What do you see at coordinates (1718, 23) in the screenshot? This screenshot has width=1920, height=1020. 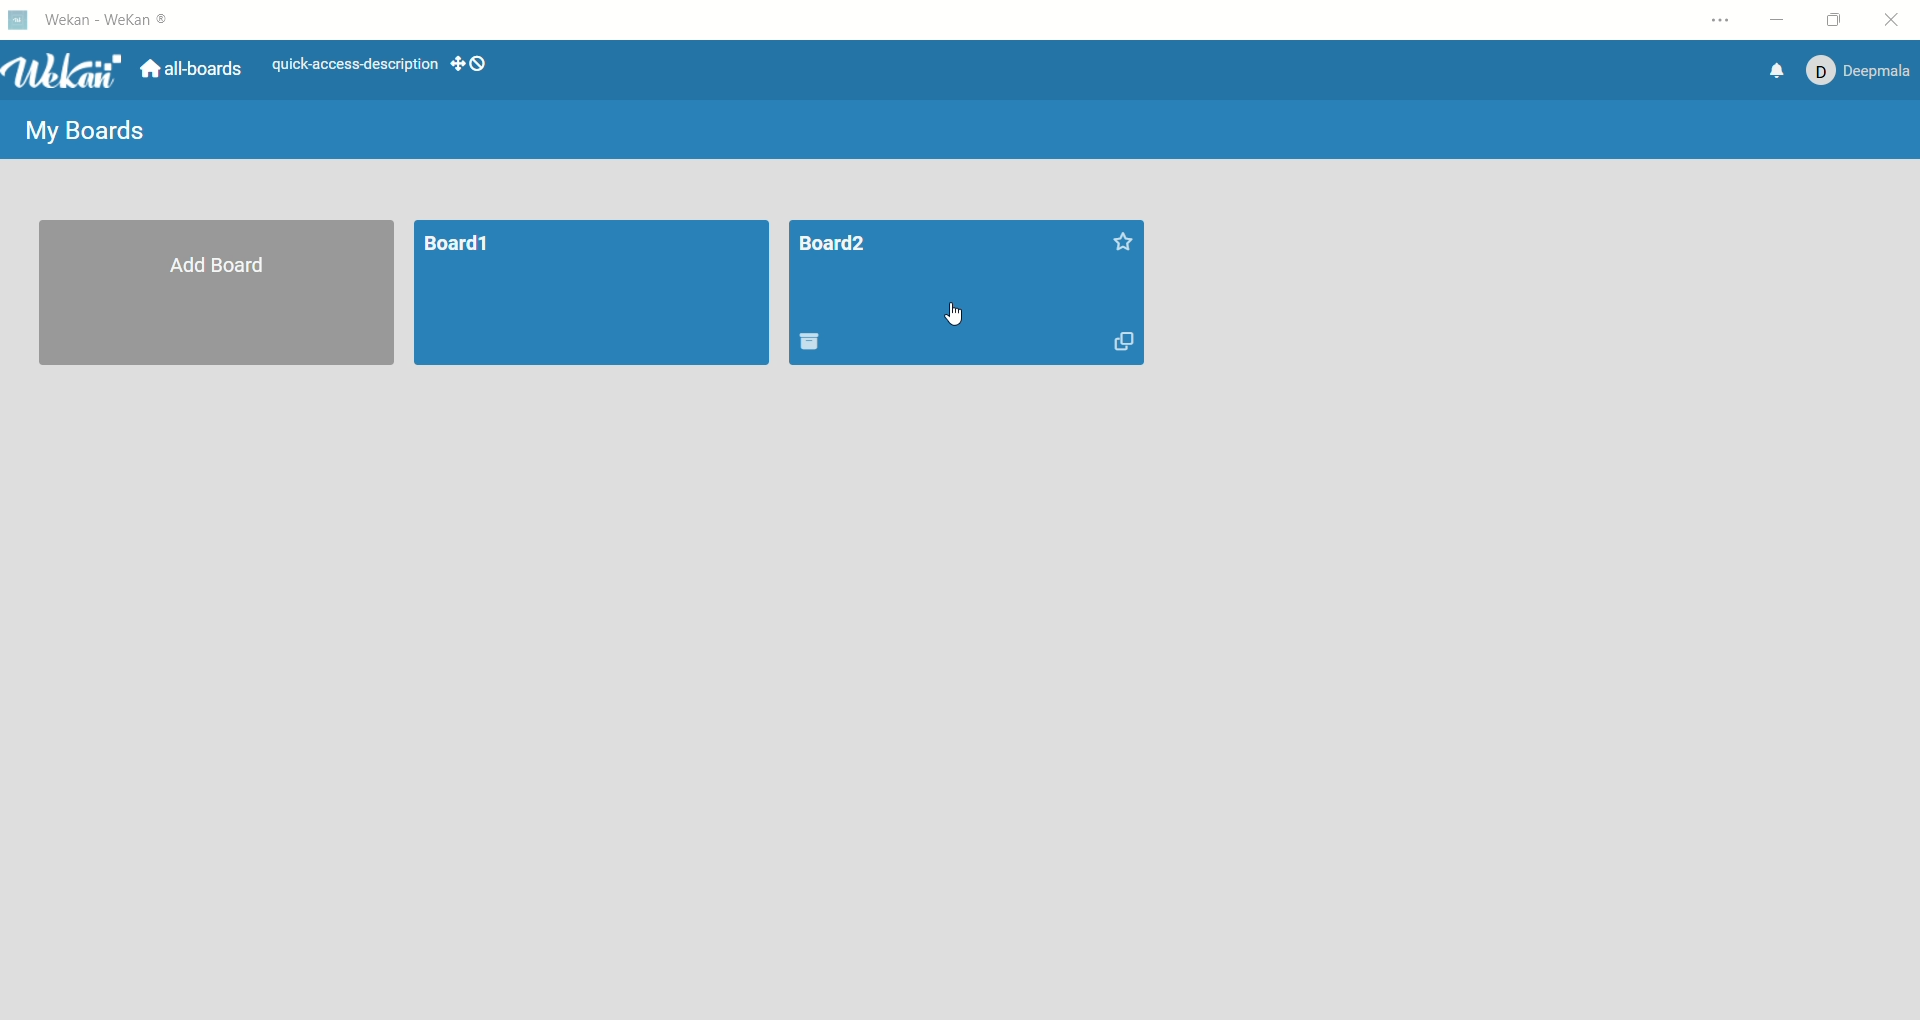 I see `settings and more` at bounding box center [1718, 23].